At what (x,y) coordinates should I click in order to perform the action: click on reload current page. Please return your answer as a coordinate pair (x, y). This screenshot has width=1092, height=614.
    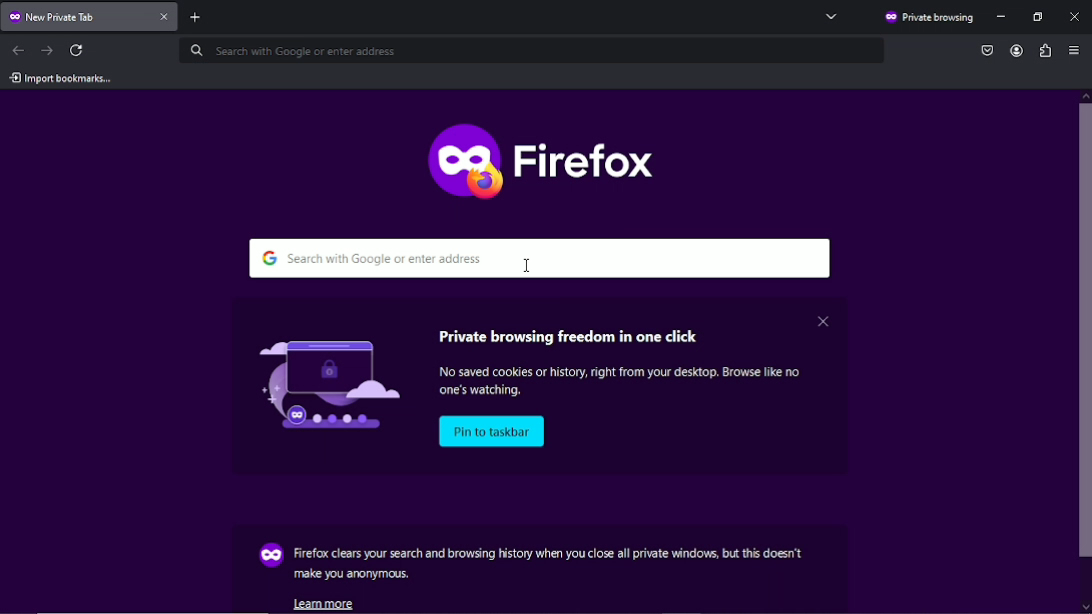
    Looking at the image, I should click on (79, 50).